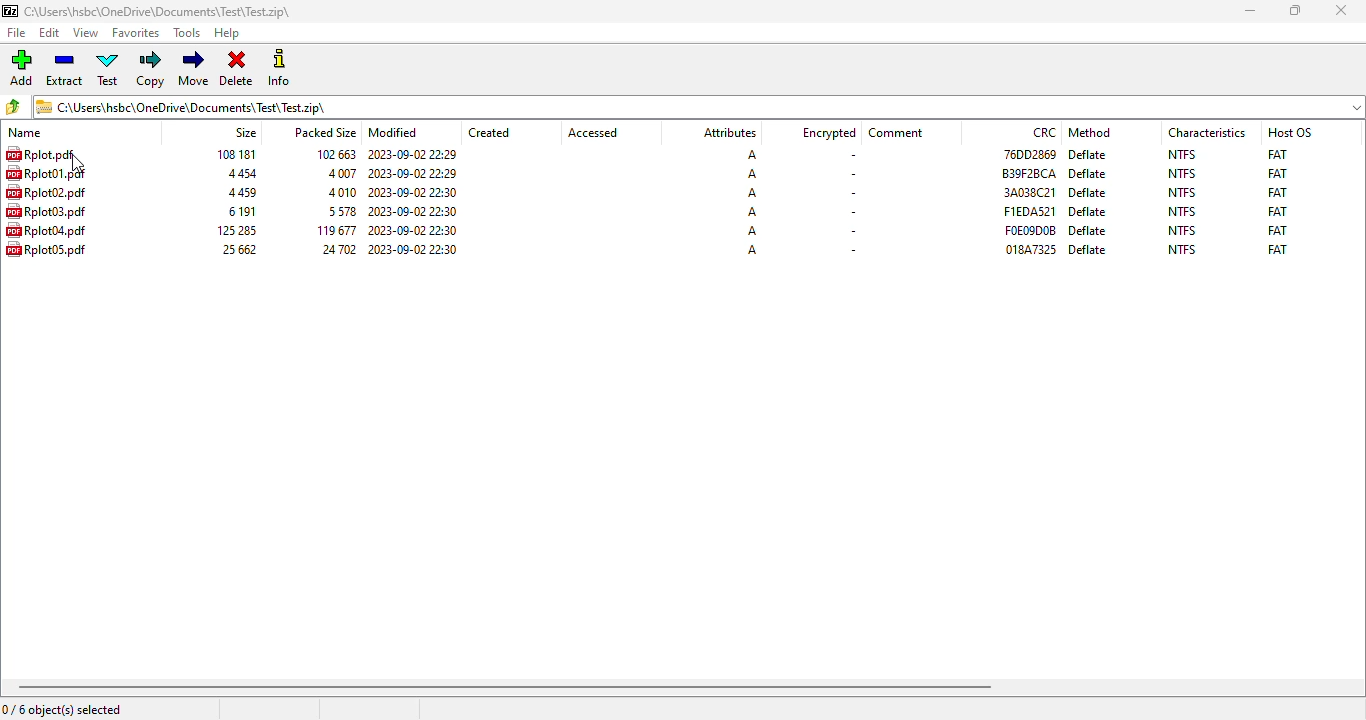  I want to click on A, so click(753, 230).